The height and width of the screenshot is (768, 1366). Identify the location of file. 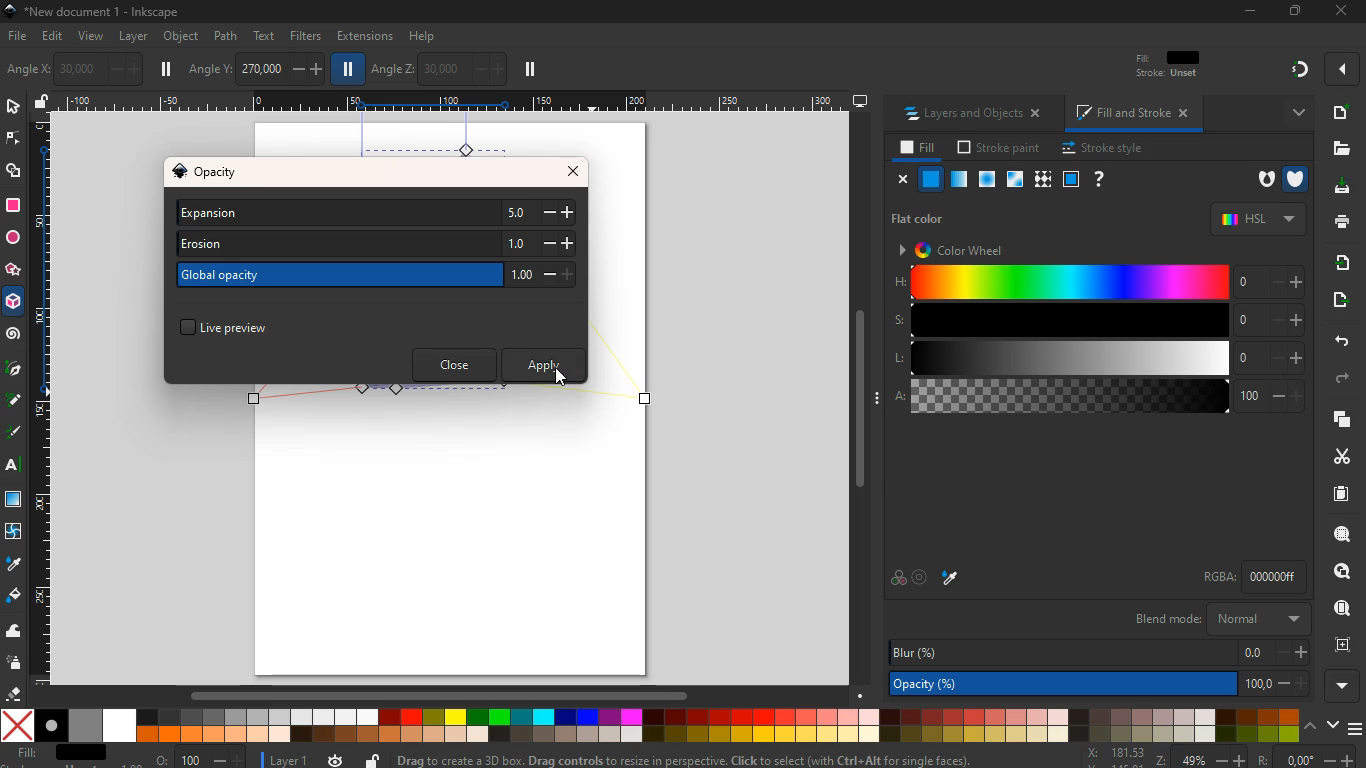
(1342, 148).